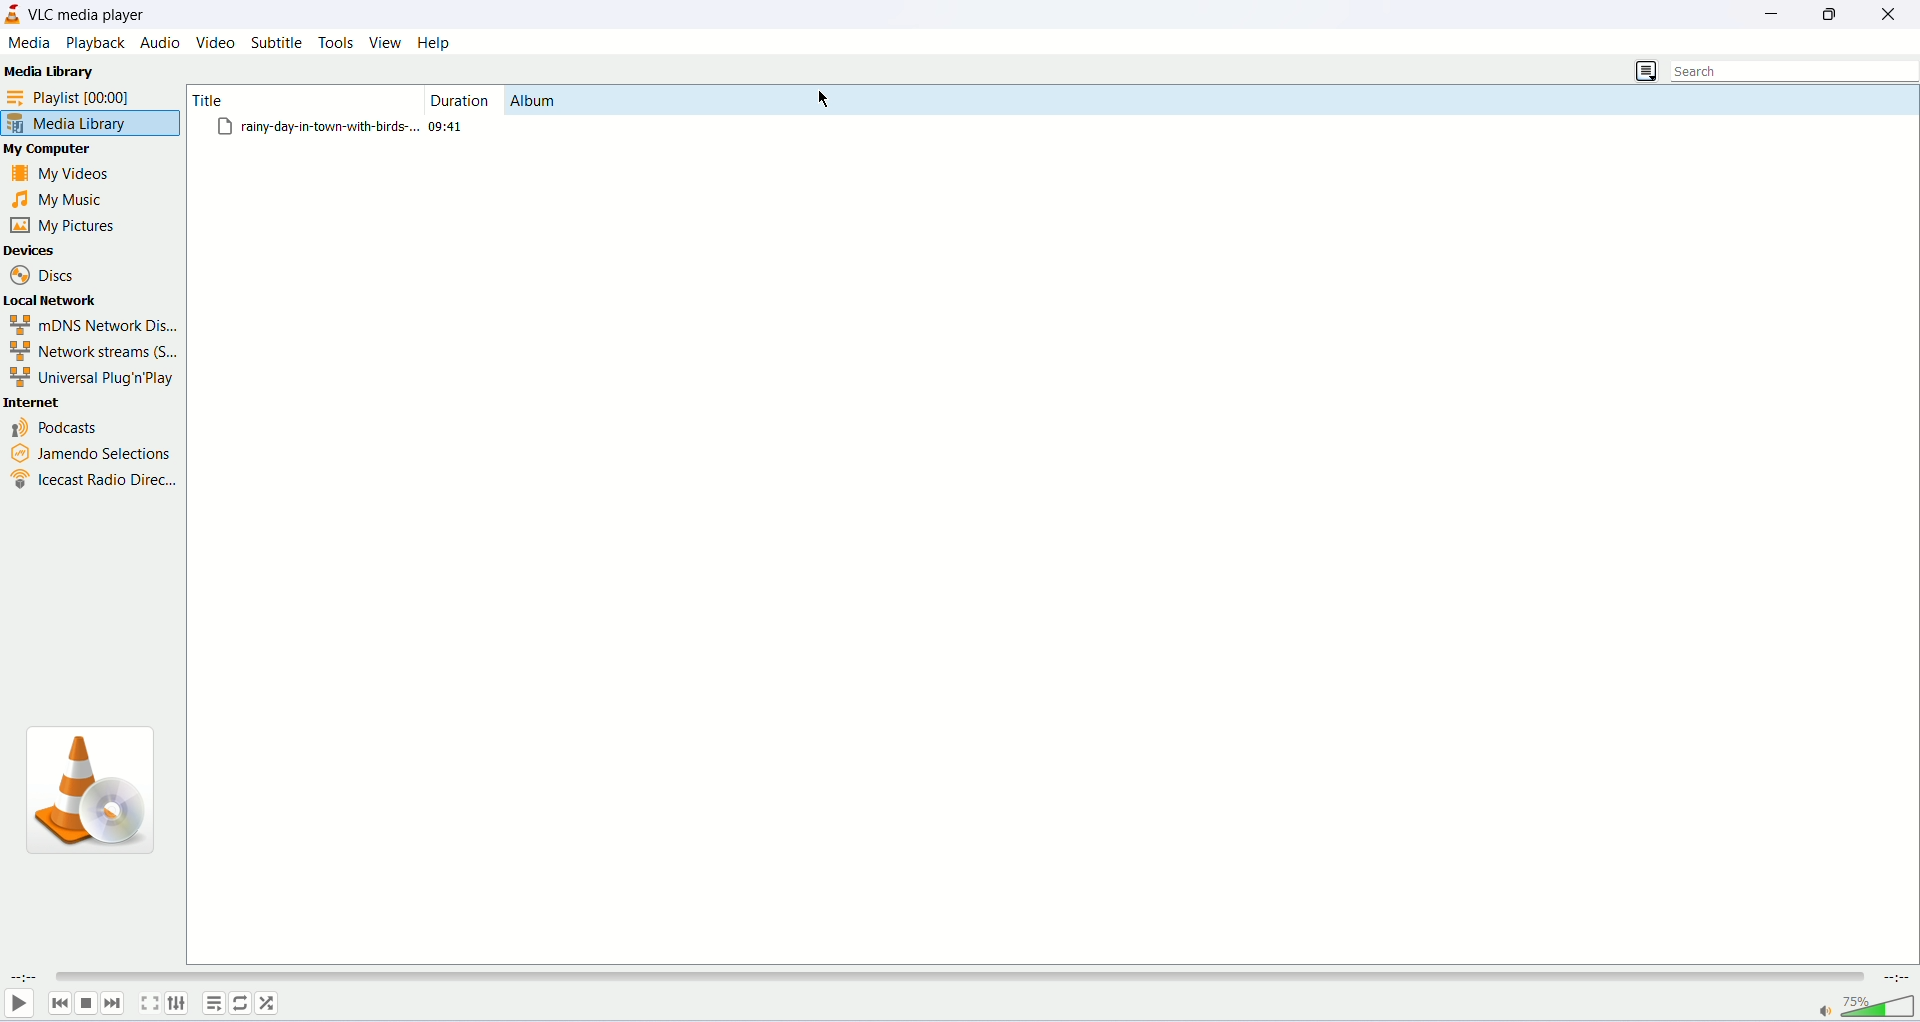 The height and width of the screenshot is (1022, 1920). Describe the element at coordinates (117, 1003) in the screenshot. I see `next` at that location.